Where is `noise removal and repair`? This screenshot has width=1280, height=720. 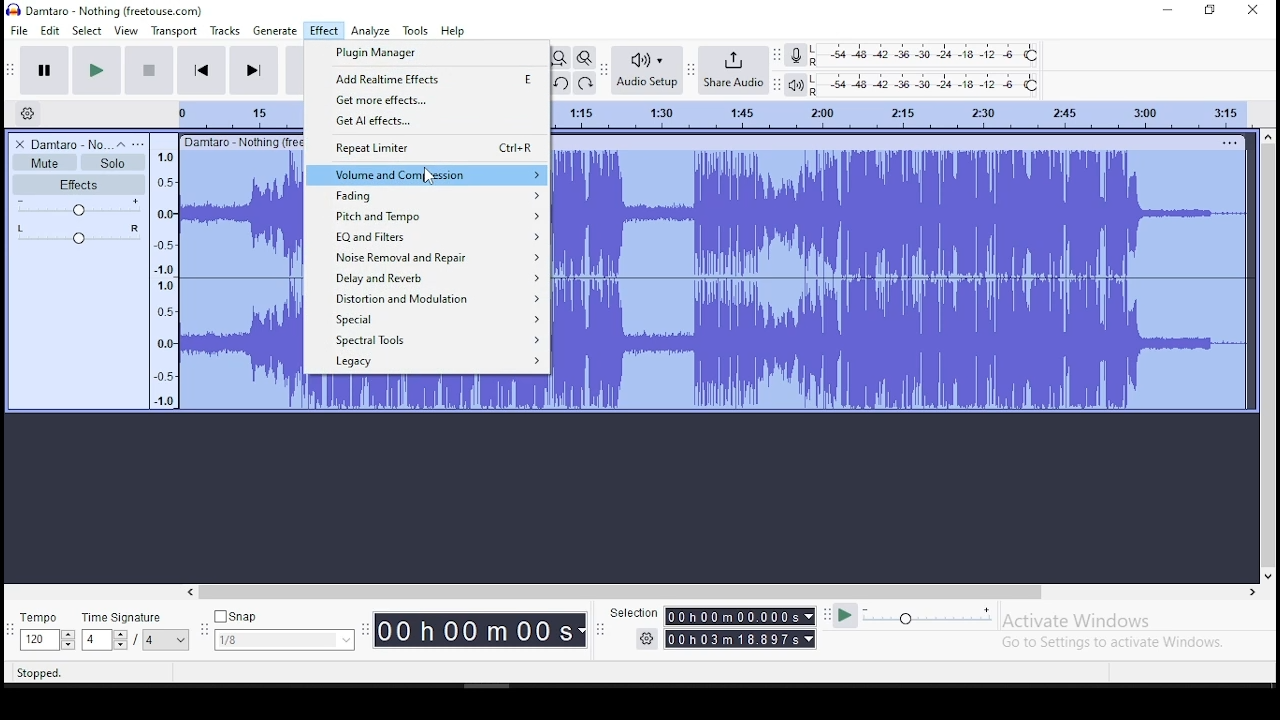
noise removal and repair is located at coordinates (427, 258).